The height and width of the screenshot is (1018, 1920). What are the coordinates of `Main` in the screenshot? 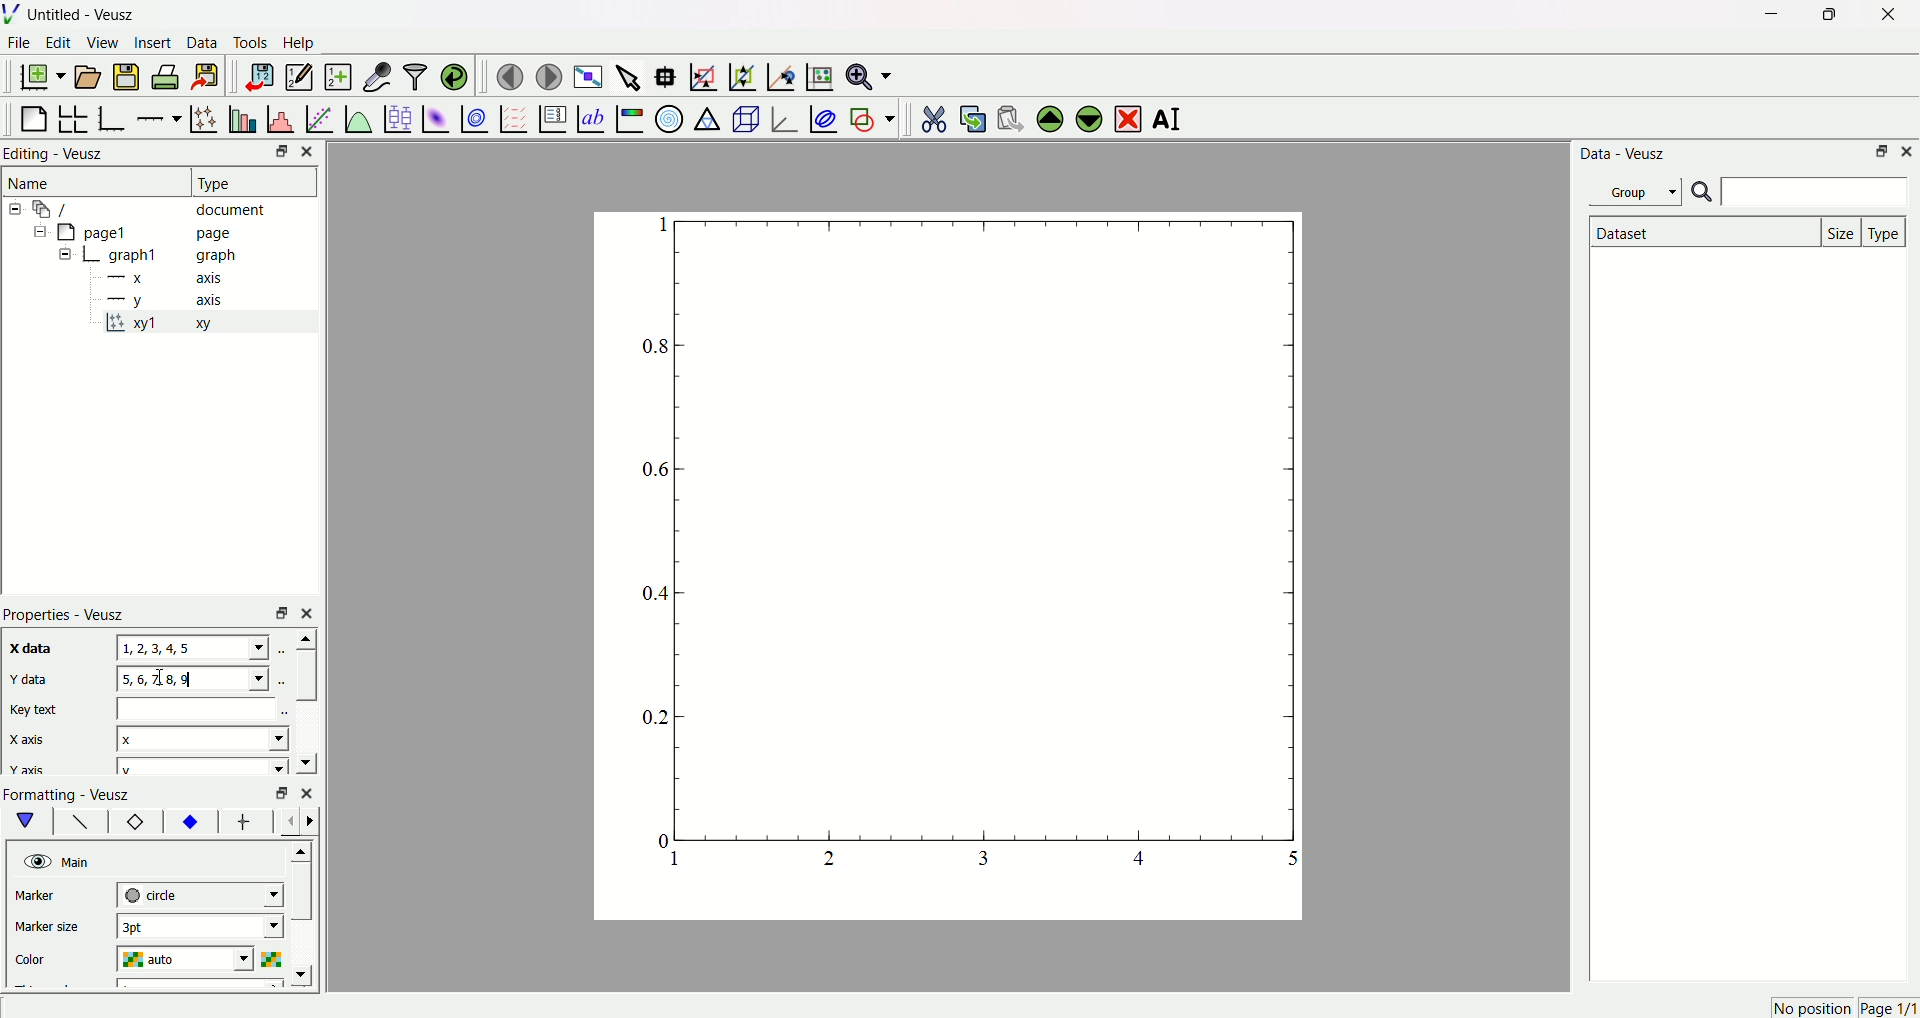 It's located at (79, 861).